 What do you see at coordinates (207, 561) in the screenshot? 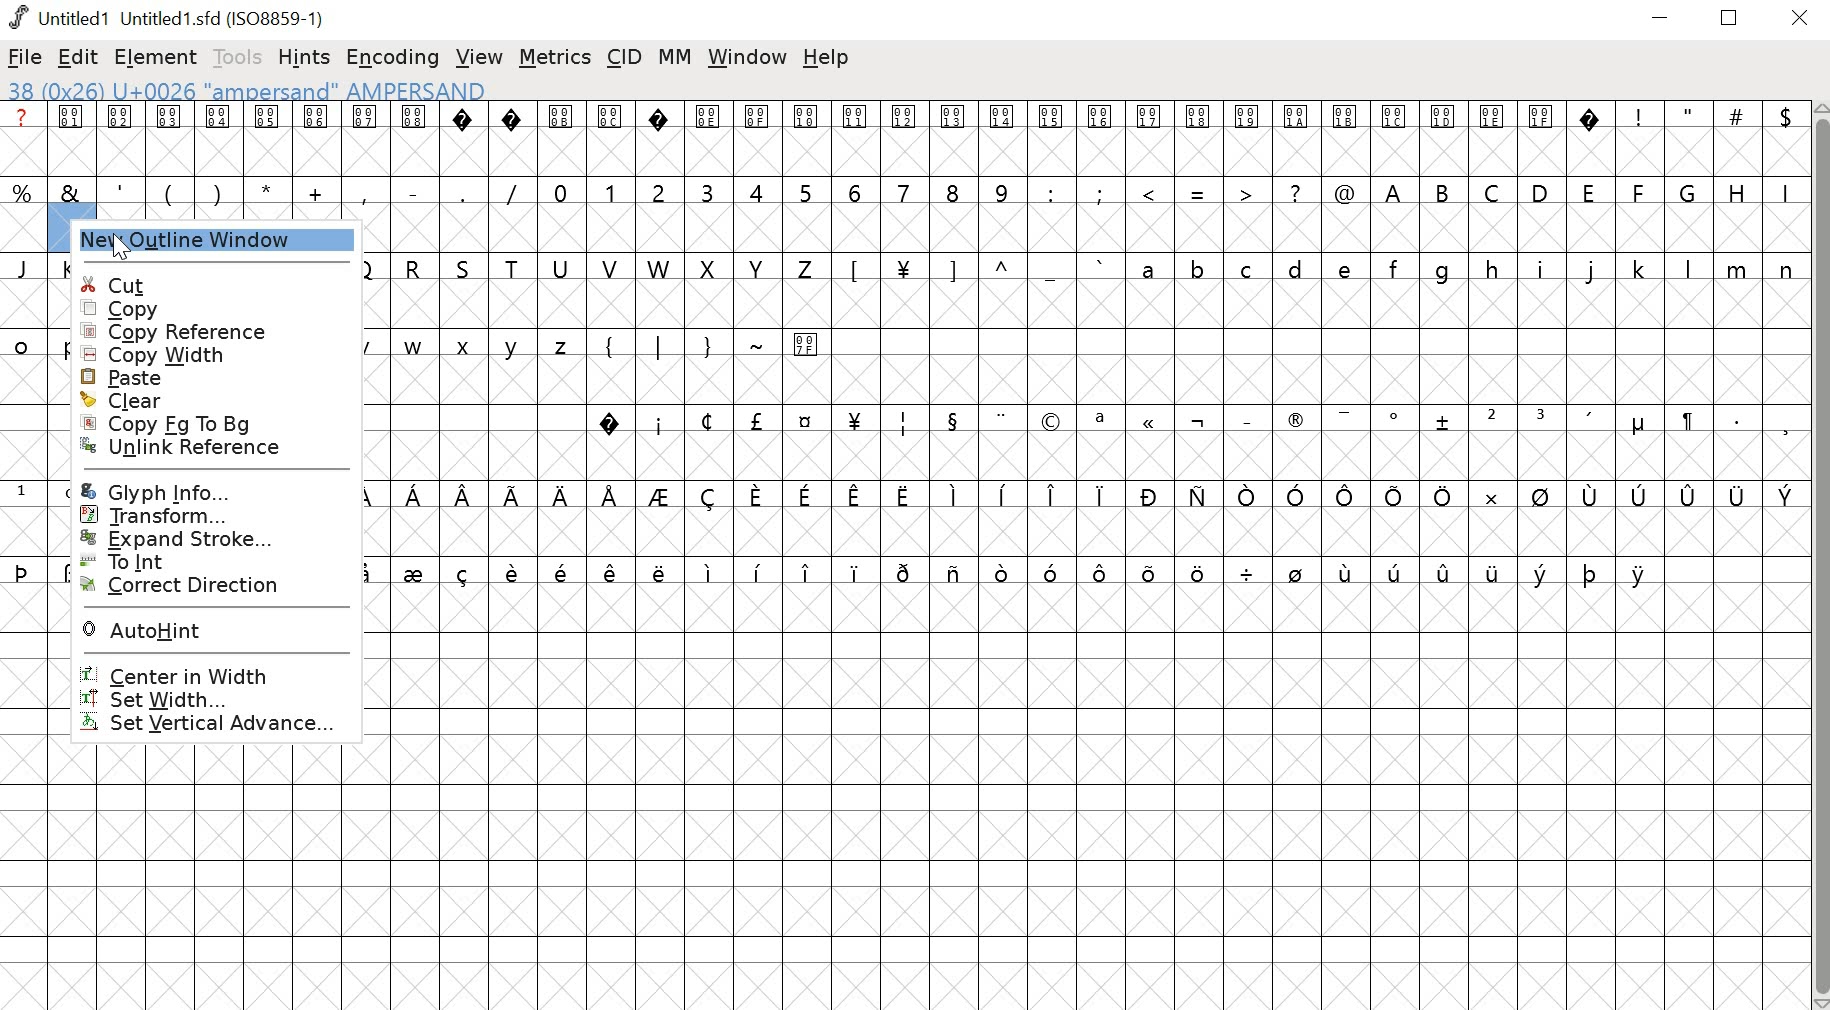
I see `To Int` at bounding box center [207, 561].